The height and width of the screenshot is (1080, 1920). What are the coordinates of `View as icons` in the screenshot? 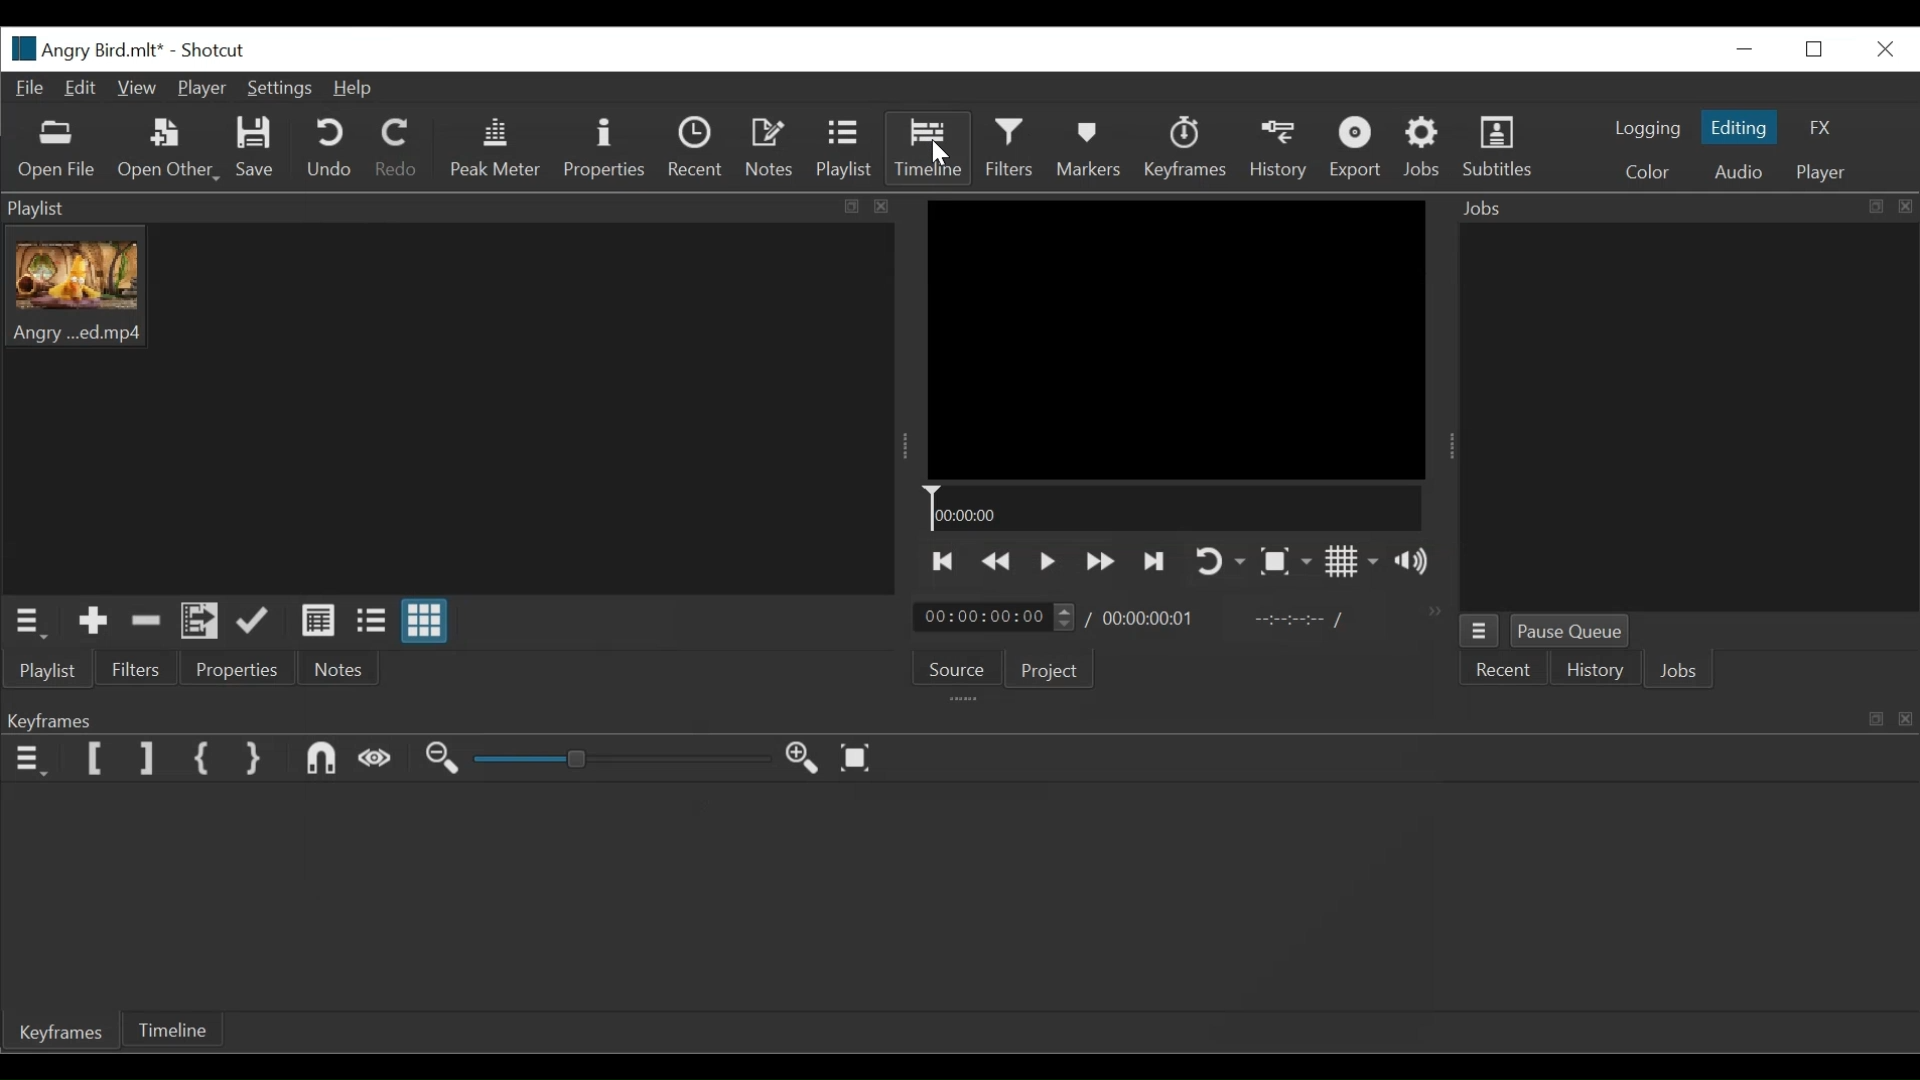 It's located at (425, 620).